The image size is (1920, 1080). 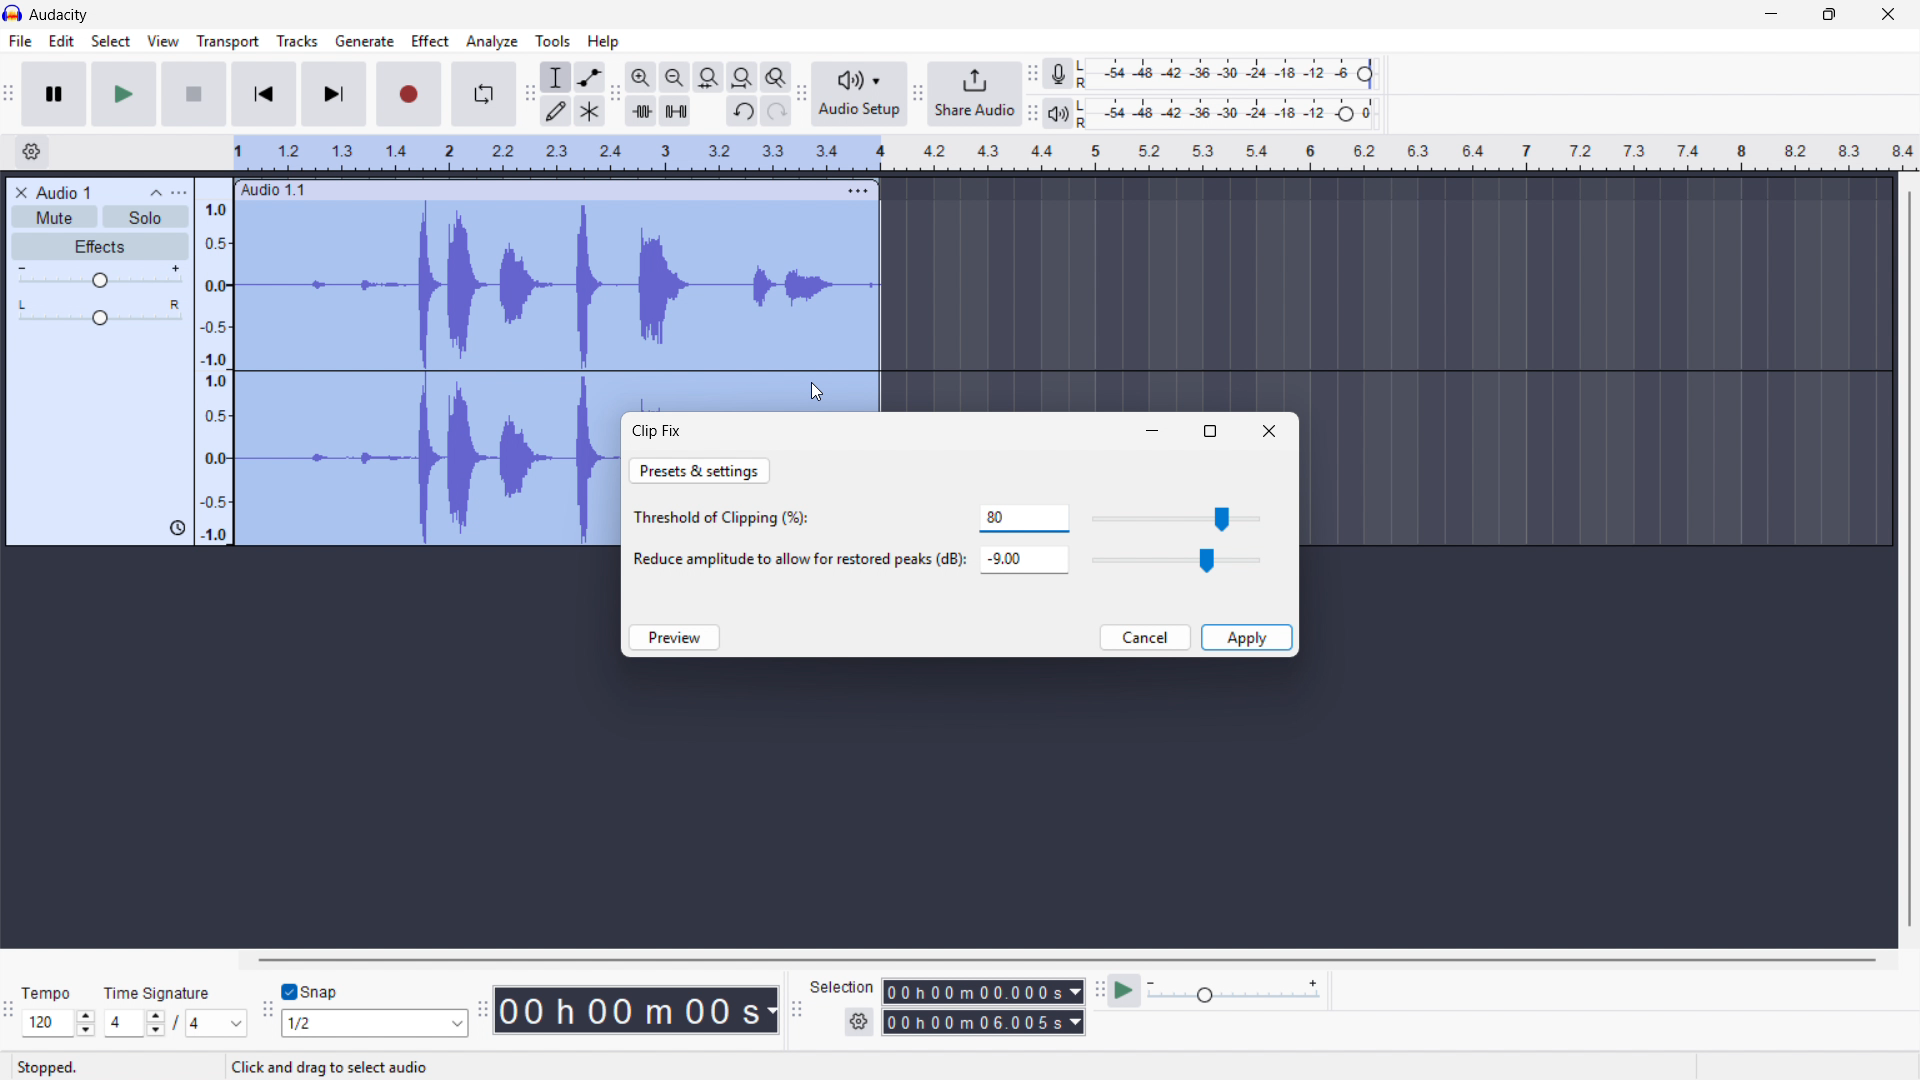 I want to click on minimise, so click(x=1769, y=15).